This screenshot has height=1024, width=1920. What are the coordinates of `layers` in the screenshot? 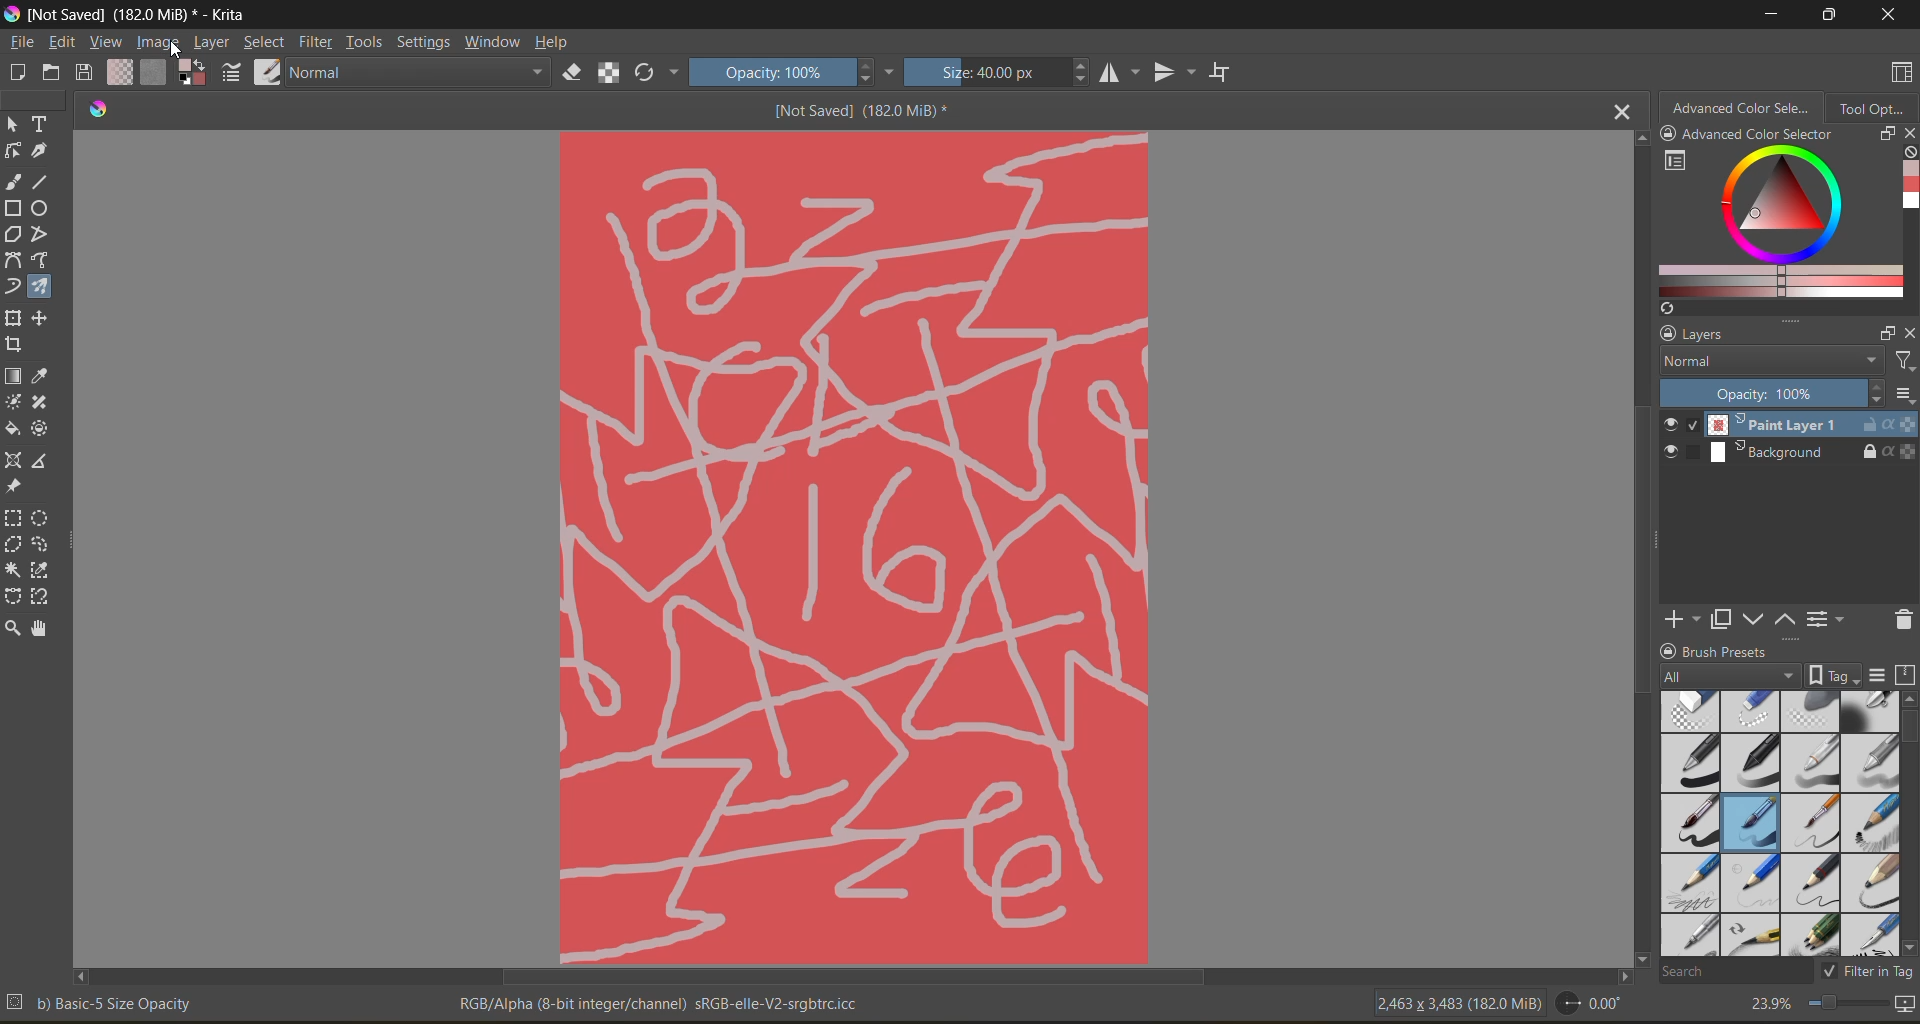 It's located at (1811, 439).